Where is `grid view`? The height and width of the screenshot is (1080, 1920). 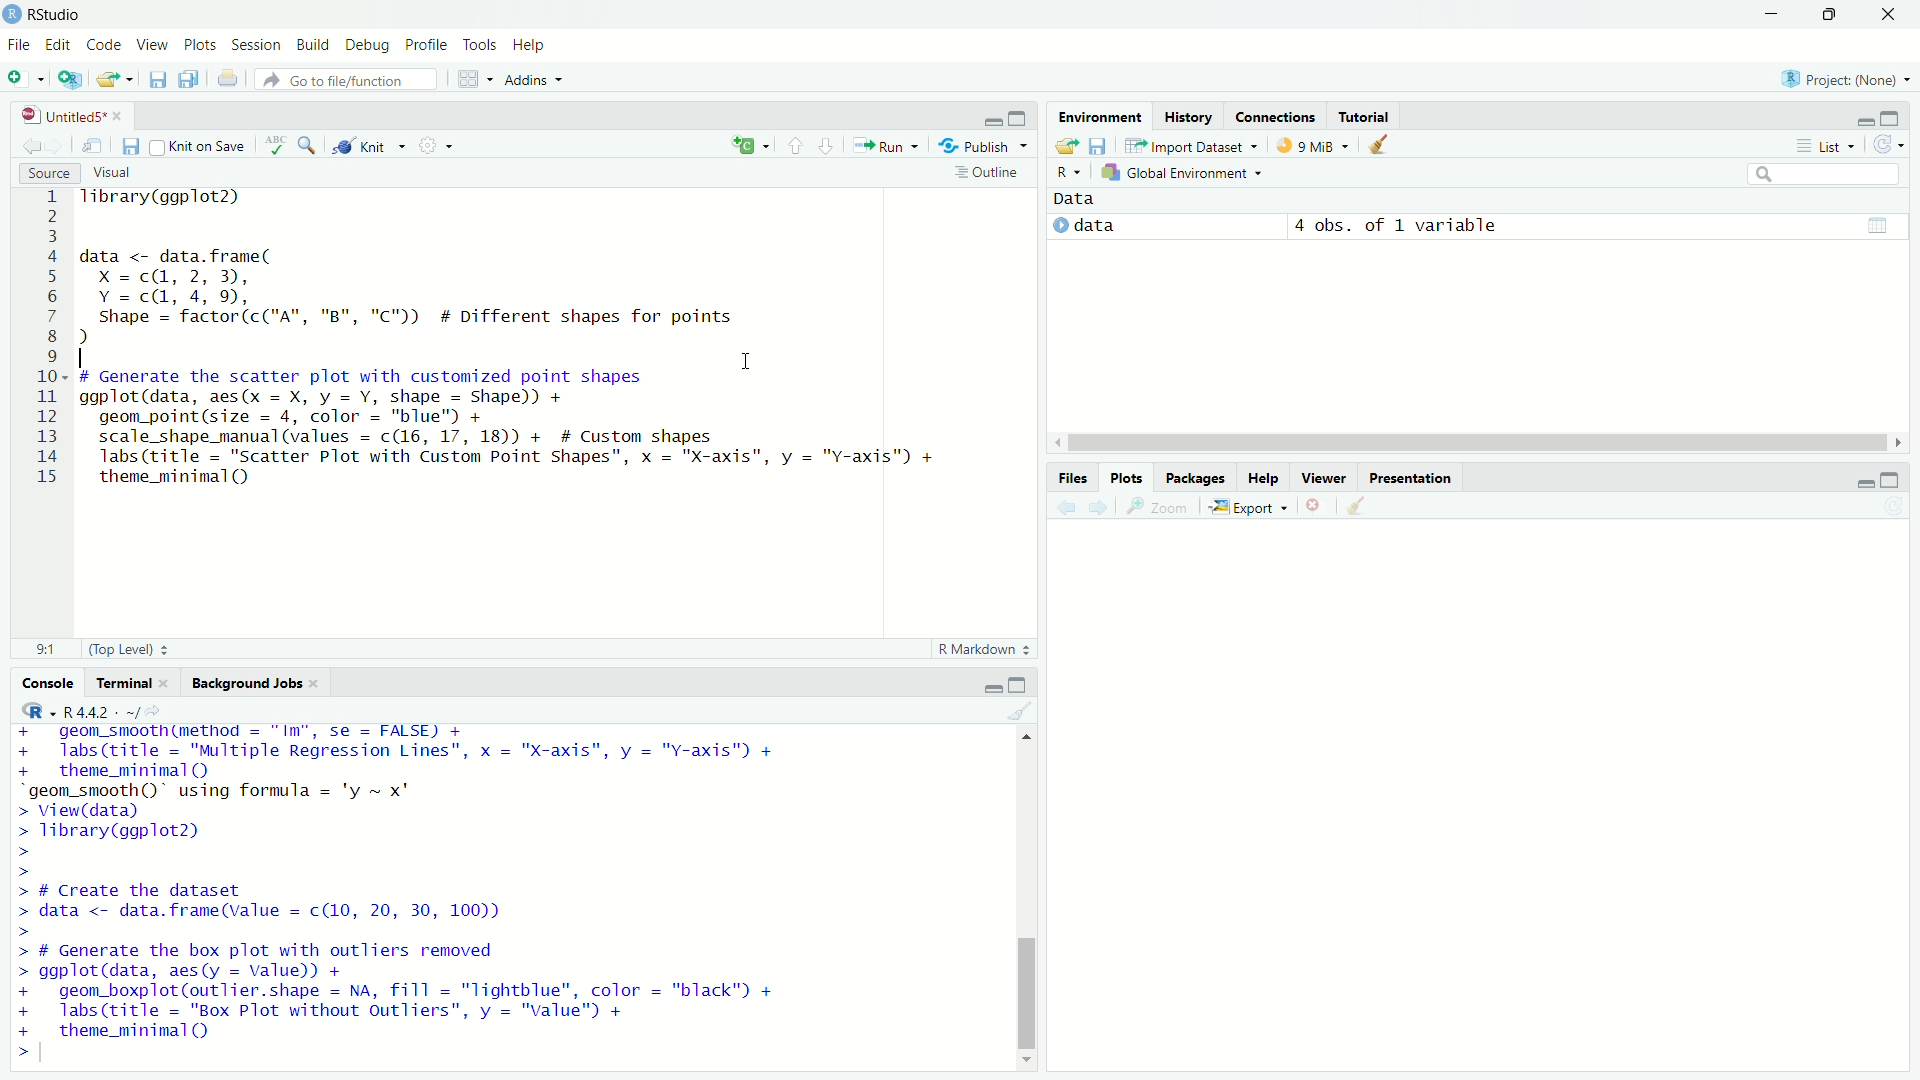
grid view is located at coordinates (1878, 226).